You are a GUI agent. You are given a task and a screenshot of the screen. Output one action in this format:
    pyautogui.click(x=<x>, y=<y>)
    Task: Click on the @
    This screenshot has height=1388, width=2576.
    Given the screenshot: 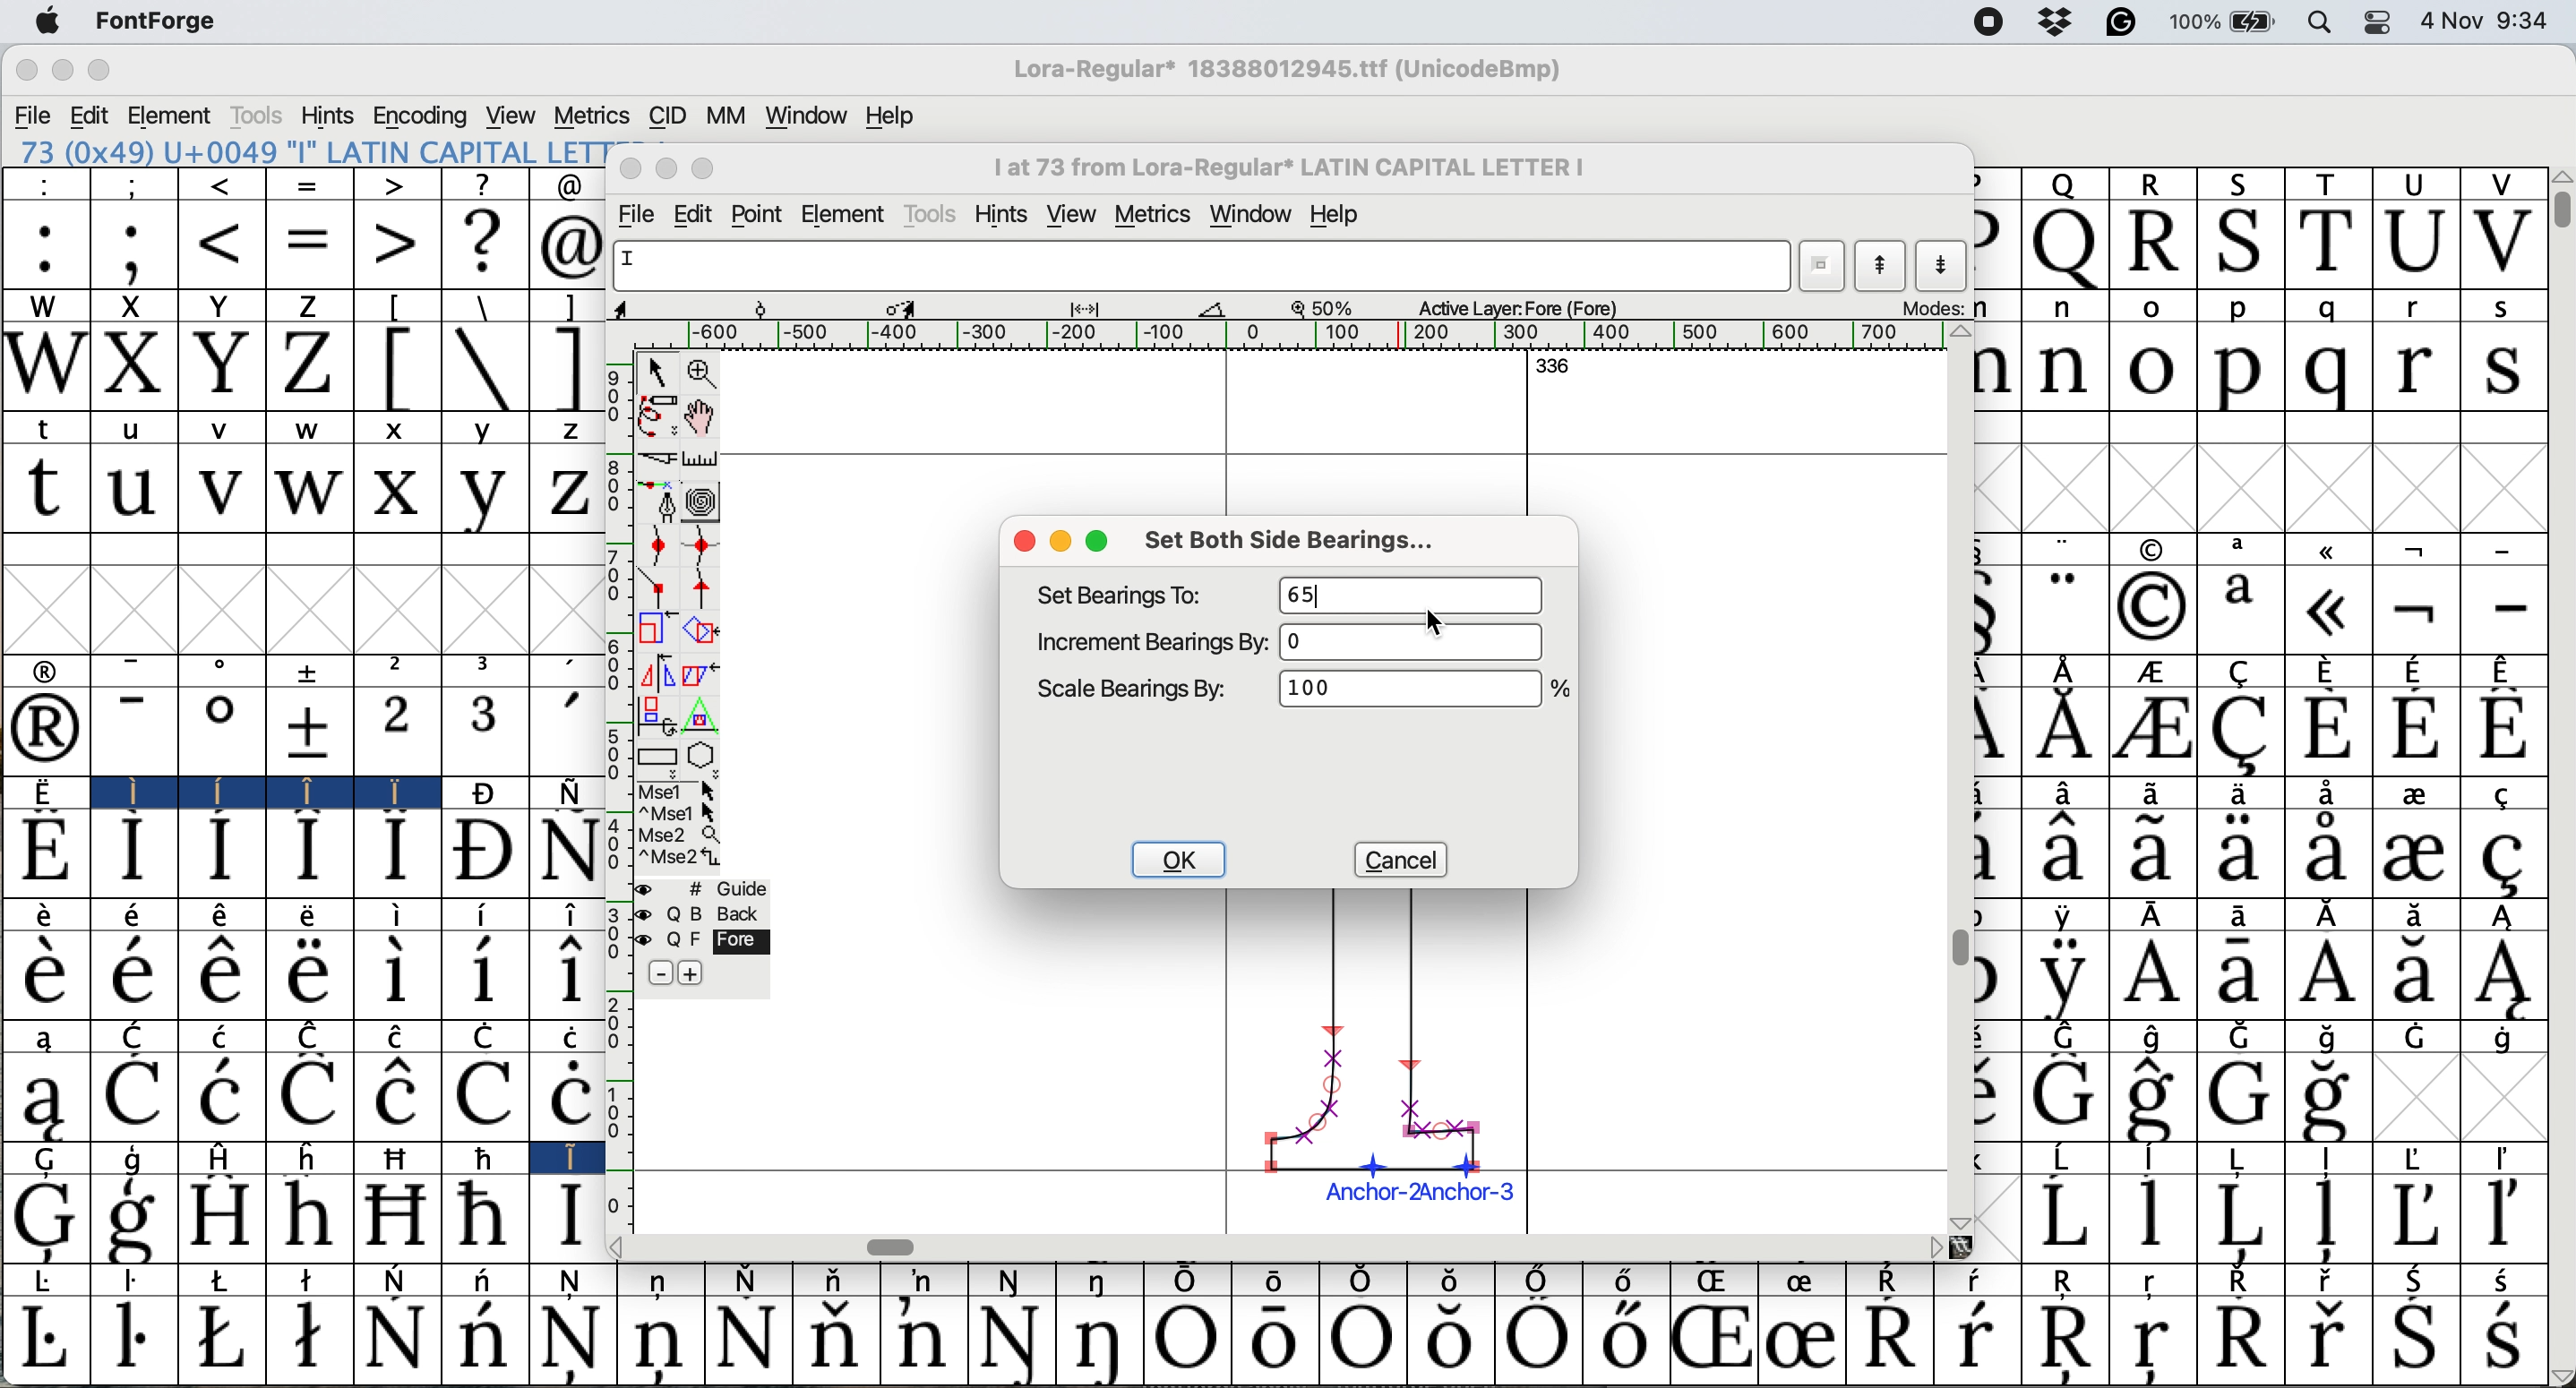 What is the action you would take?
    pyautogui.click(x=569, y=247)
    